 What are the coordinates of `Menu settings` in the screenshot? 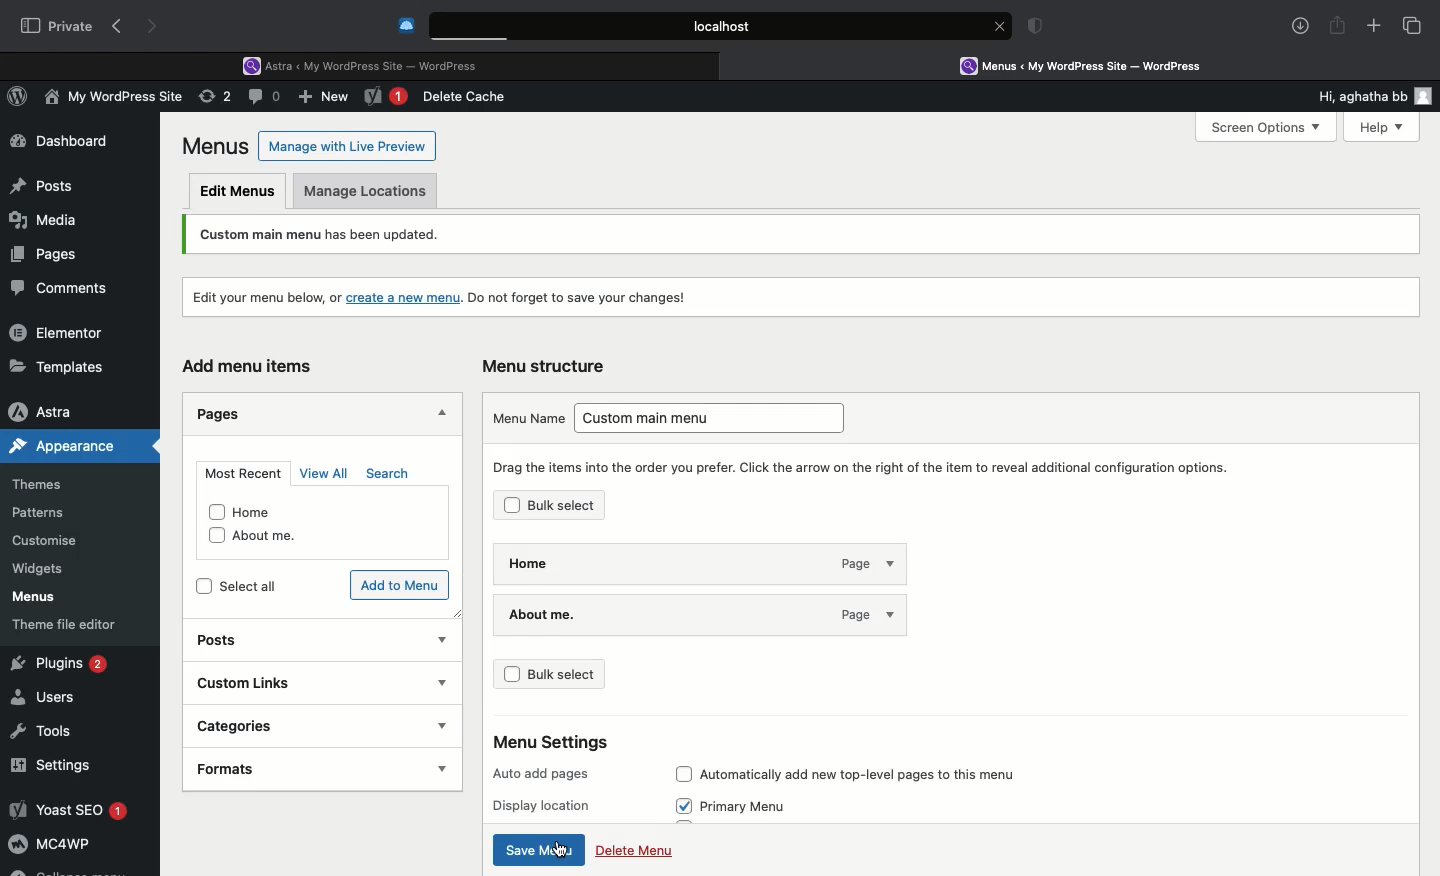 It's located at (554, 741).